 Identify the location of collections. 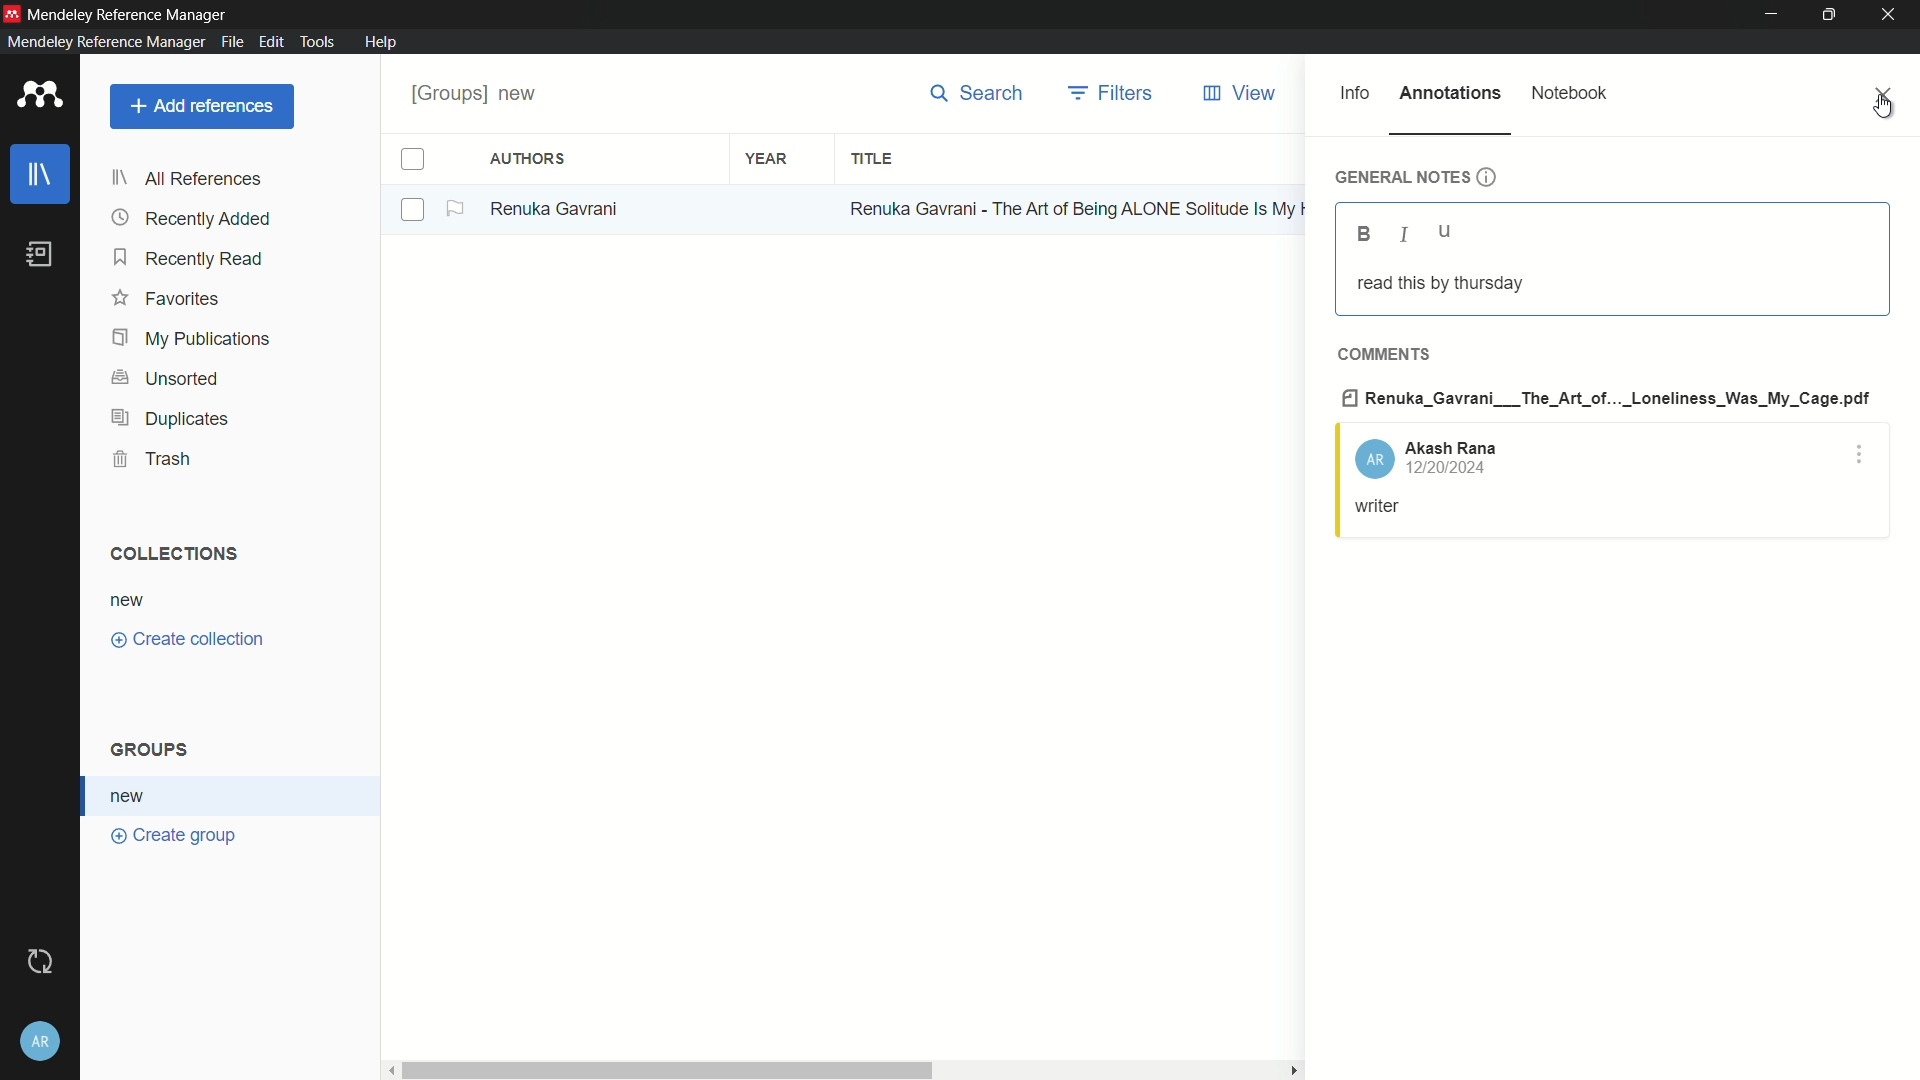
(175, 554).